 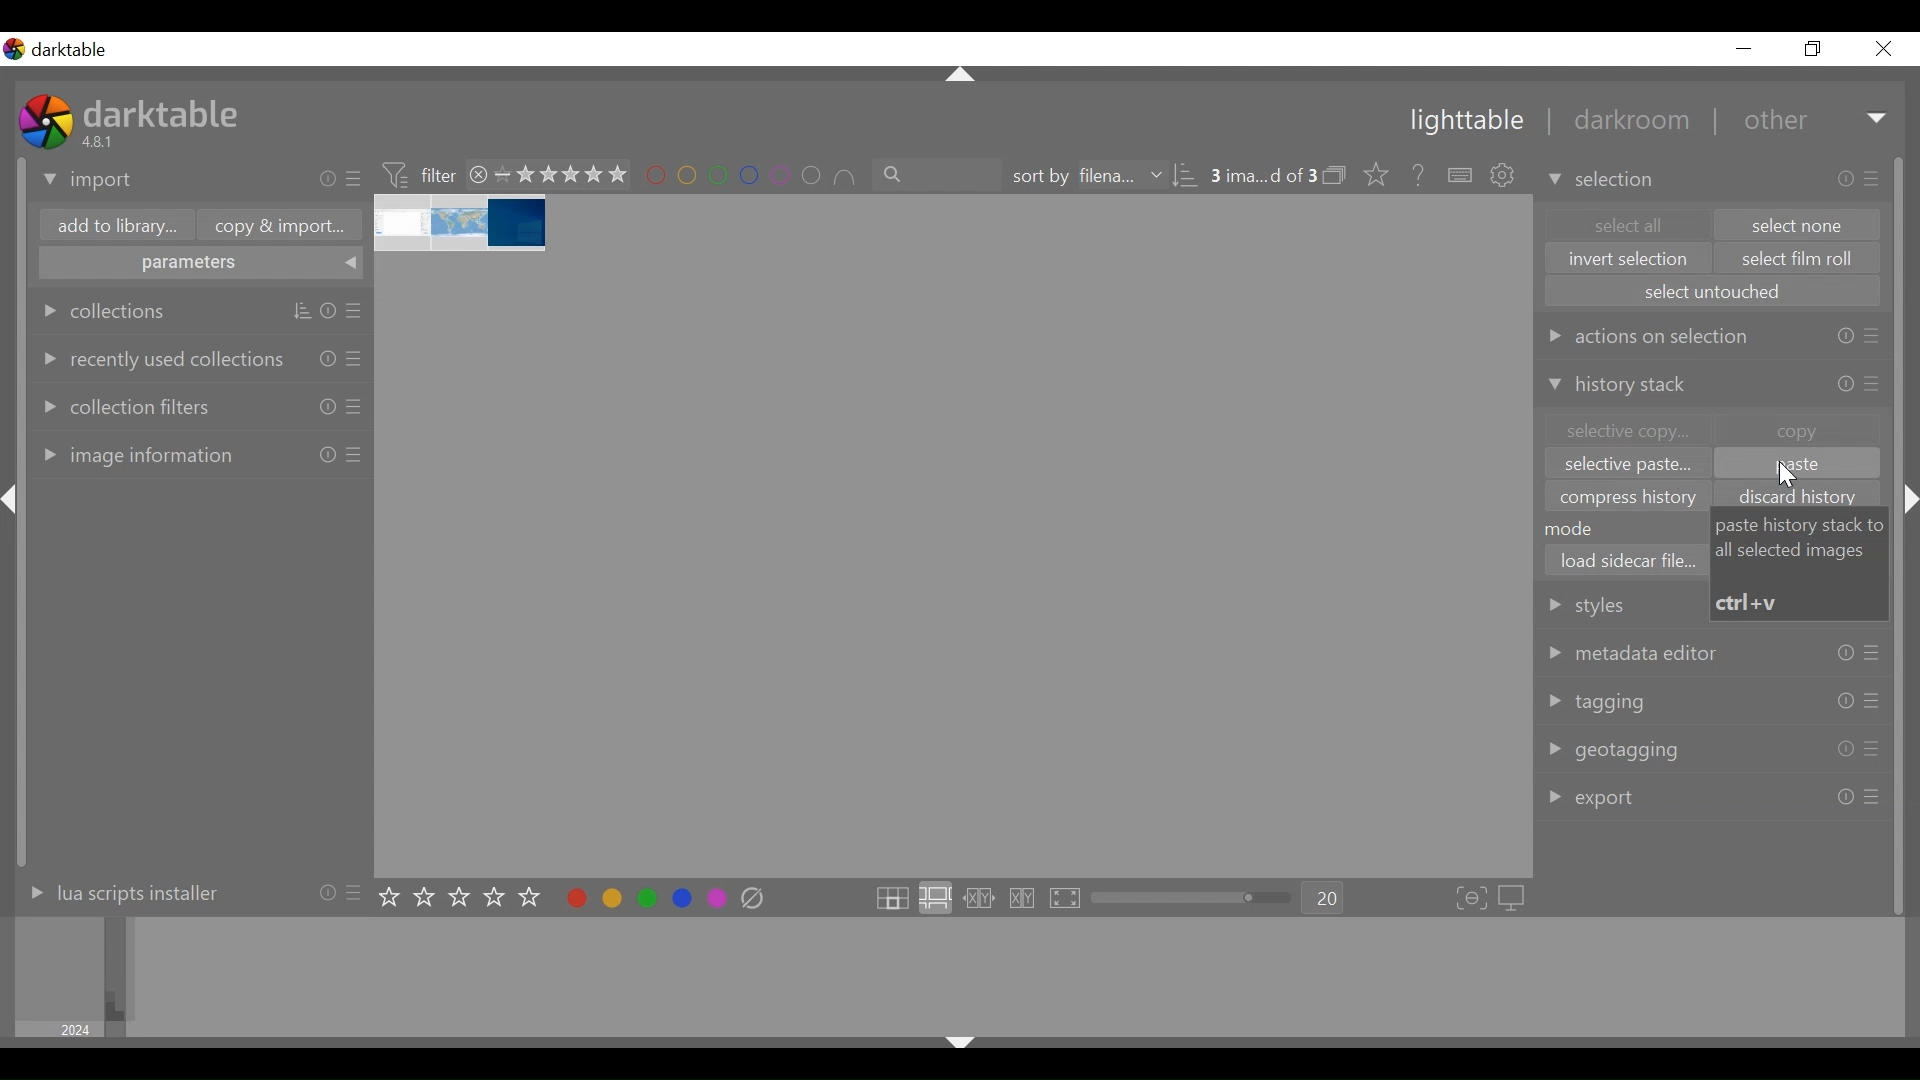 What do you see at coordinates (1845, 337) in the screenshot?
I see `info` at bounding box center [1845, 337].